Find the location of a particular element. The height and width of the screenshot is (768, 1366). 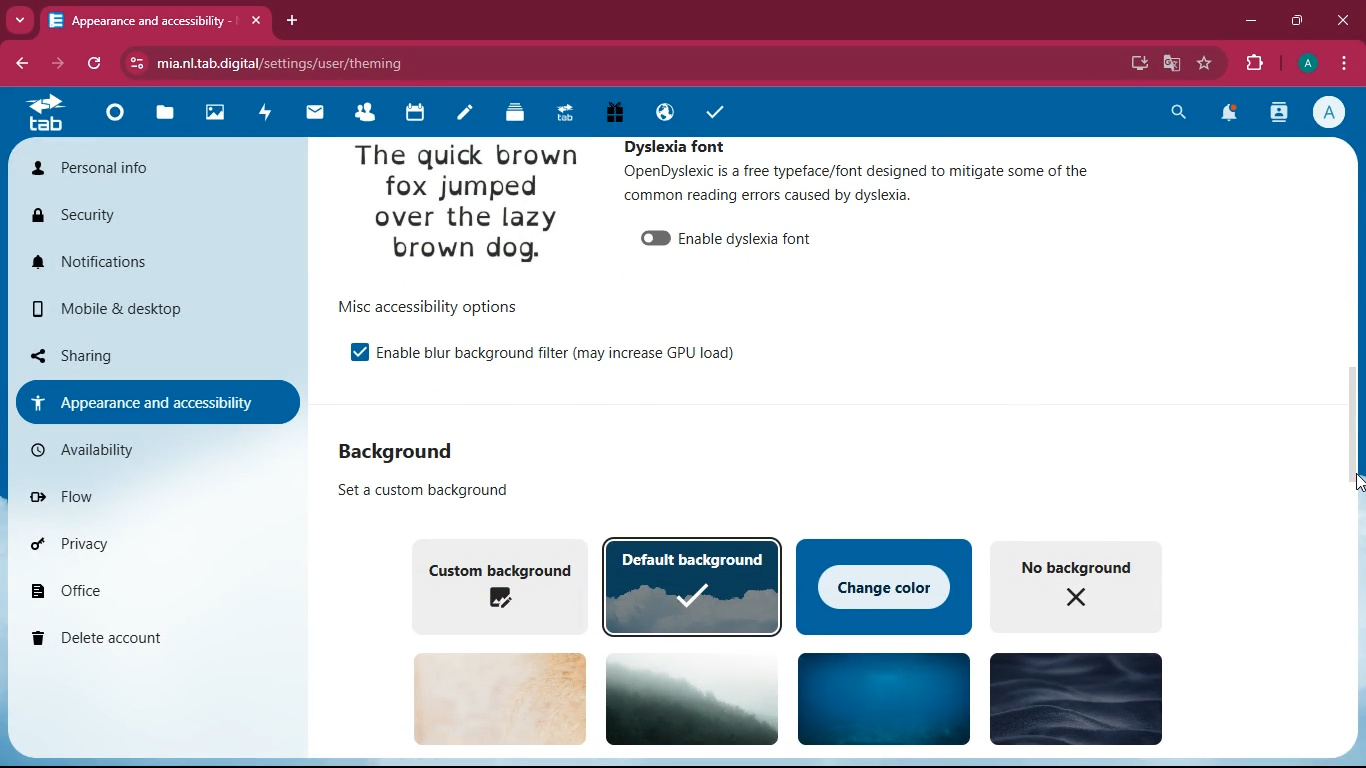

the quick brown fox jumped over the lazy brown dog. is located at coordinates (467, 207).